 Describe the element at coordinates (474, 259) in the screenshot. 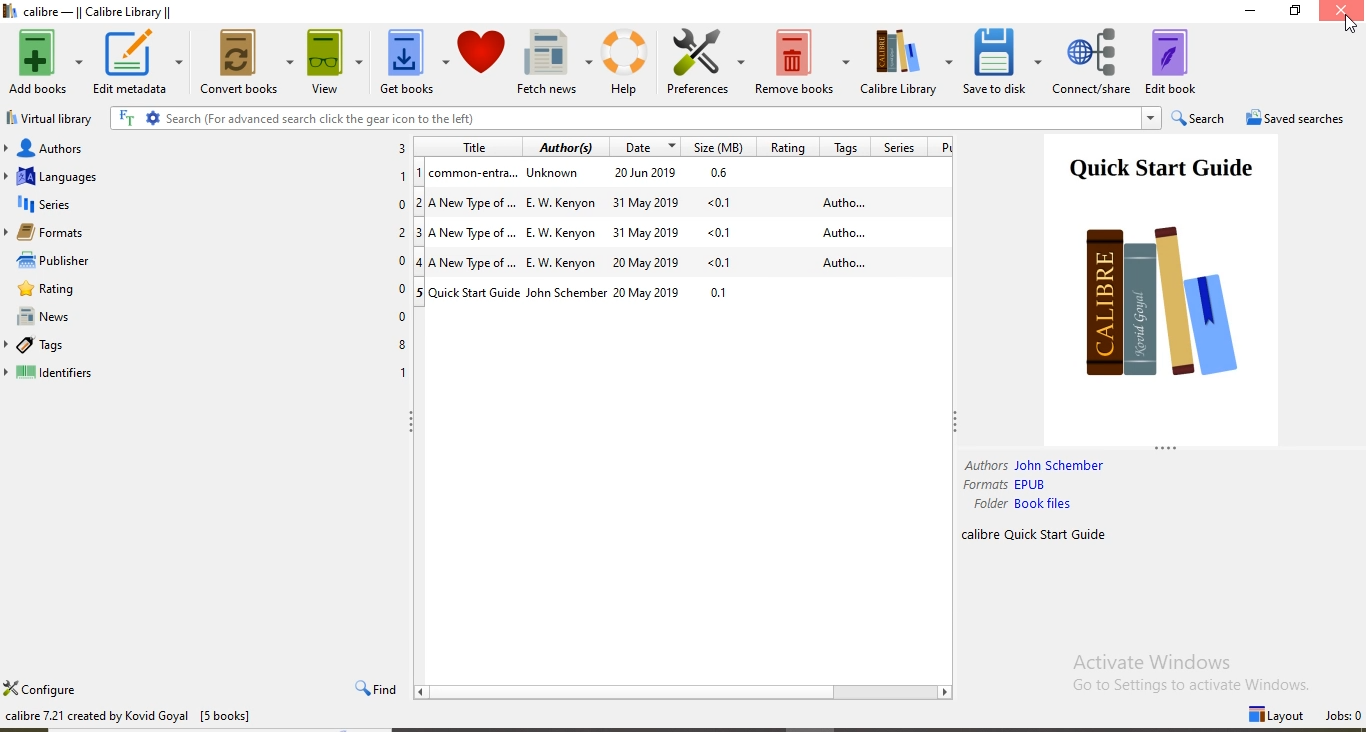

I see `A New Type of...` at that location.